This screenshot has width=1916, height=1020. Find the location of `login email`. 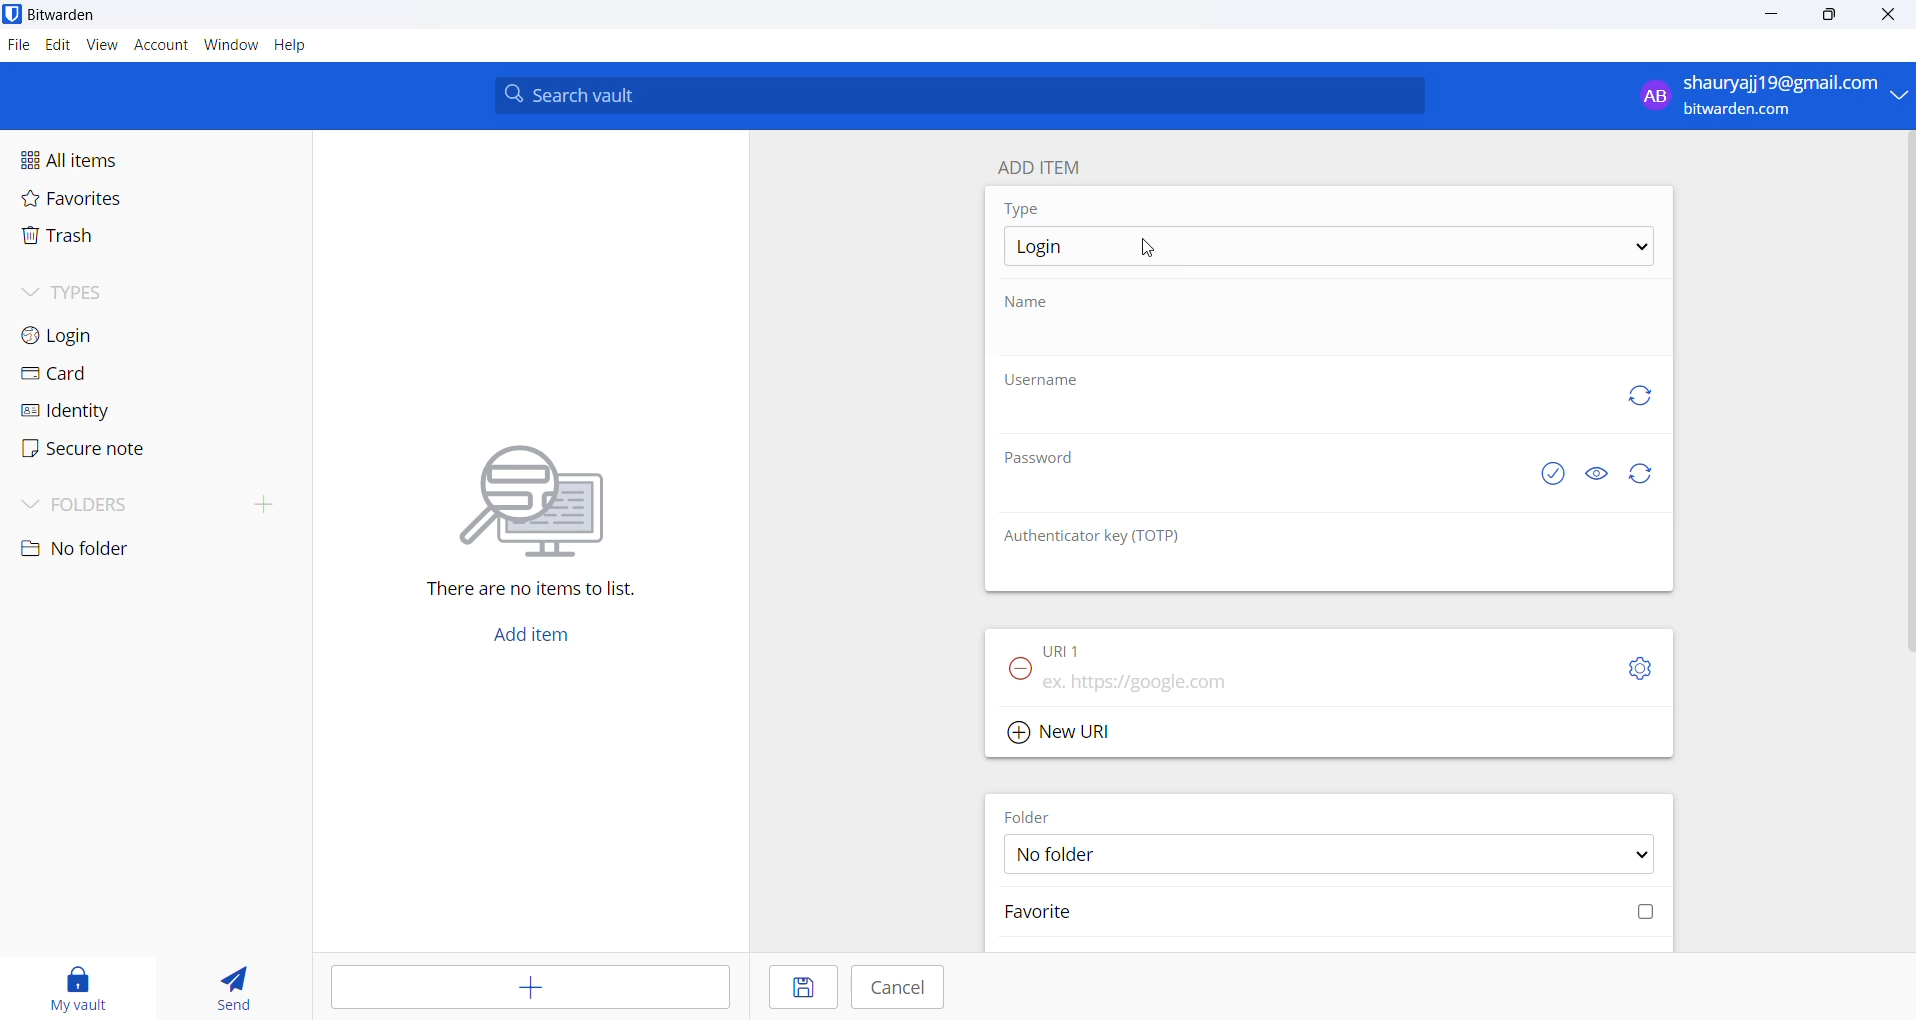

login email is located at coordinates (1756, 96).